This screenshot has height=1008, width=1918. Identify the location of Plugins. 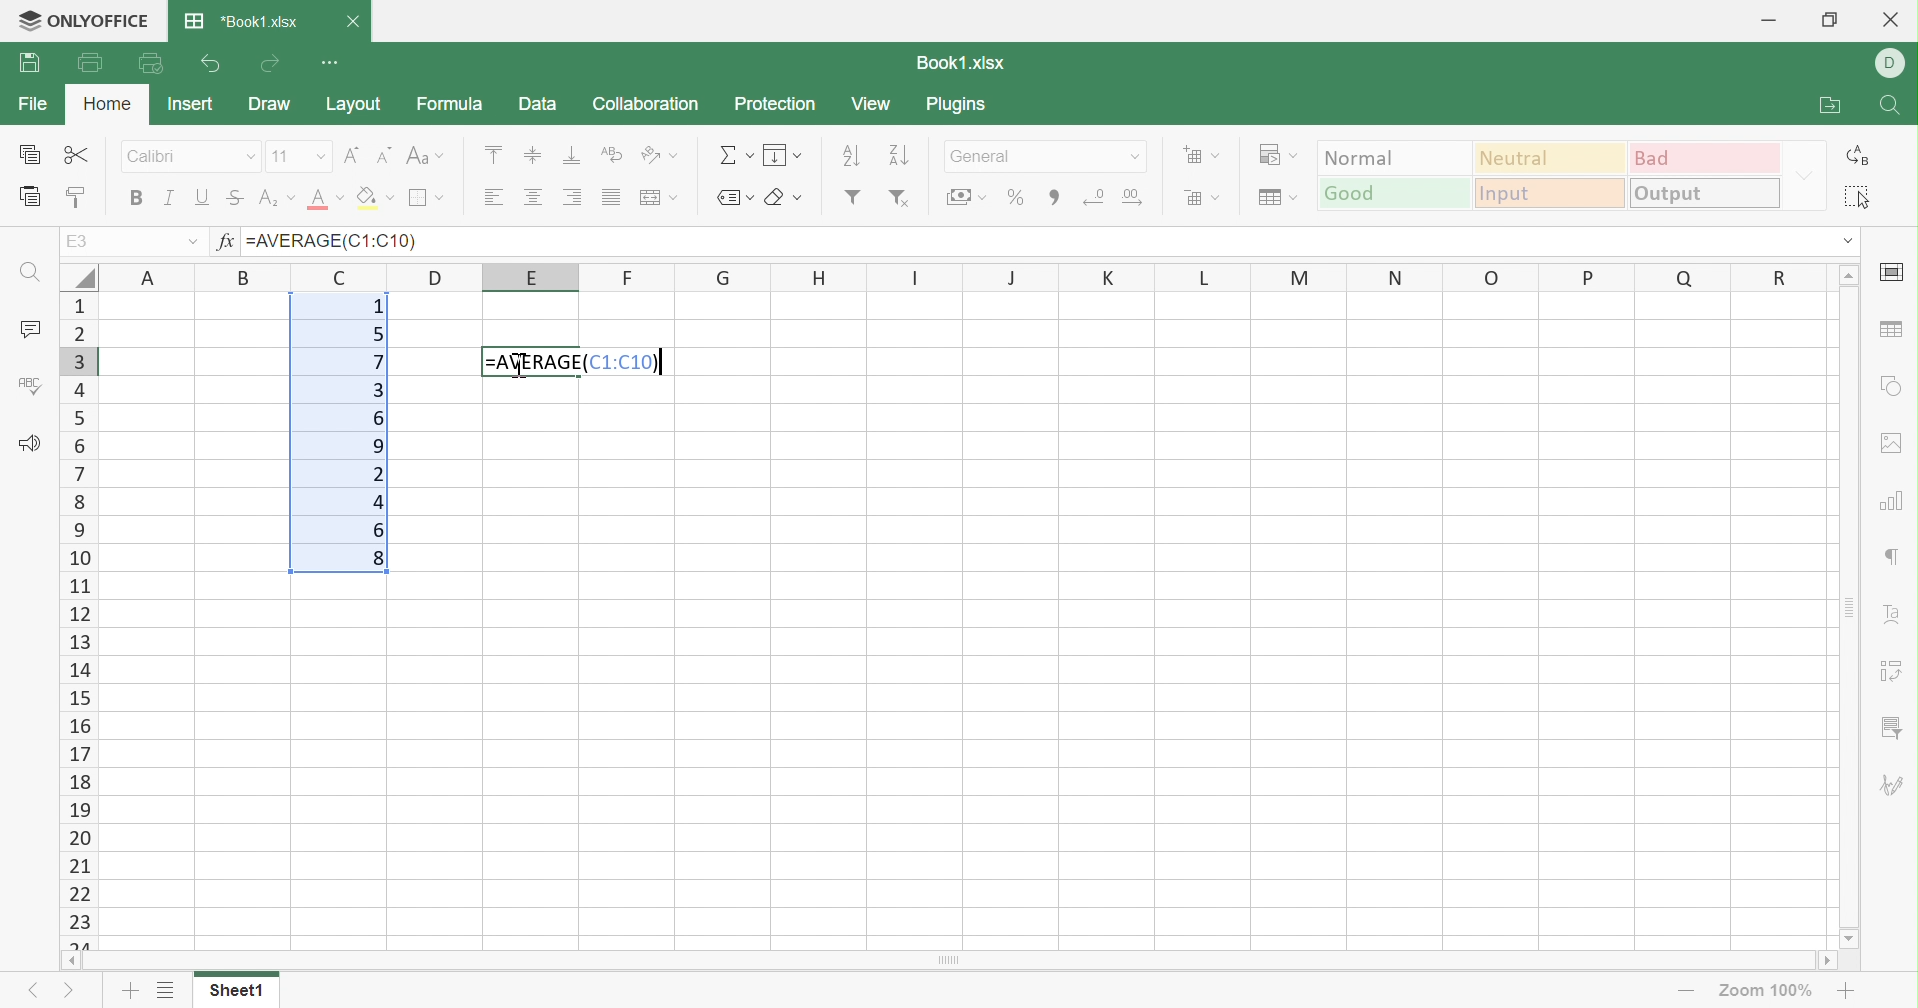
(957, 106).